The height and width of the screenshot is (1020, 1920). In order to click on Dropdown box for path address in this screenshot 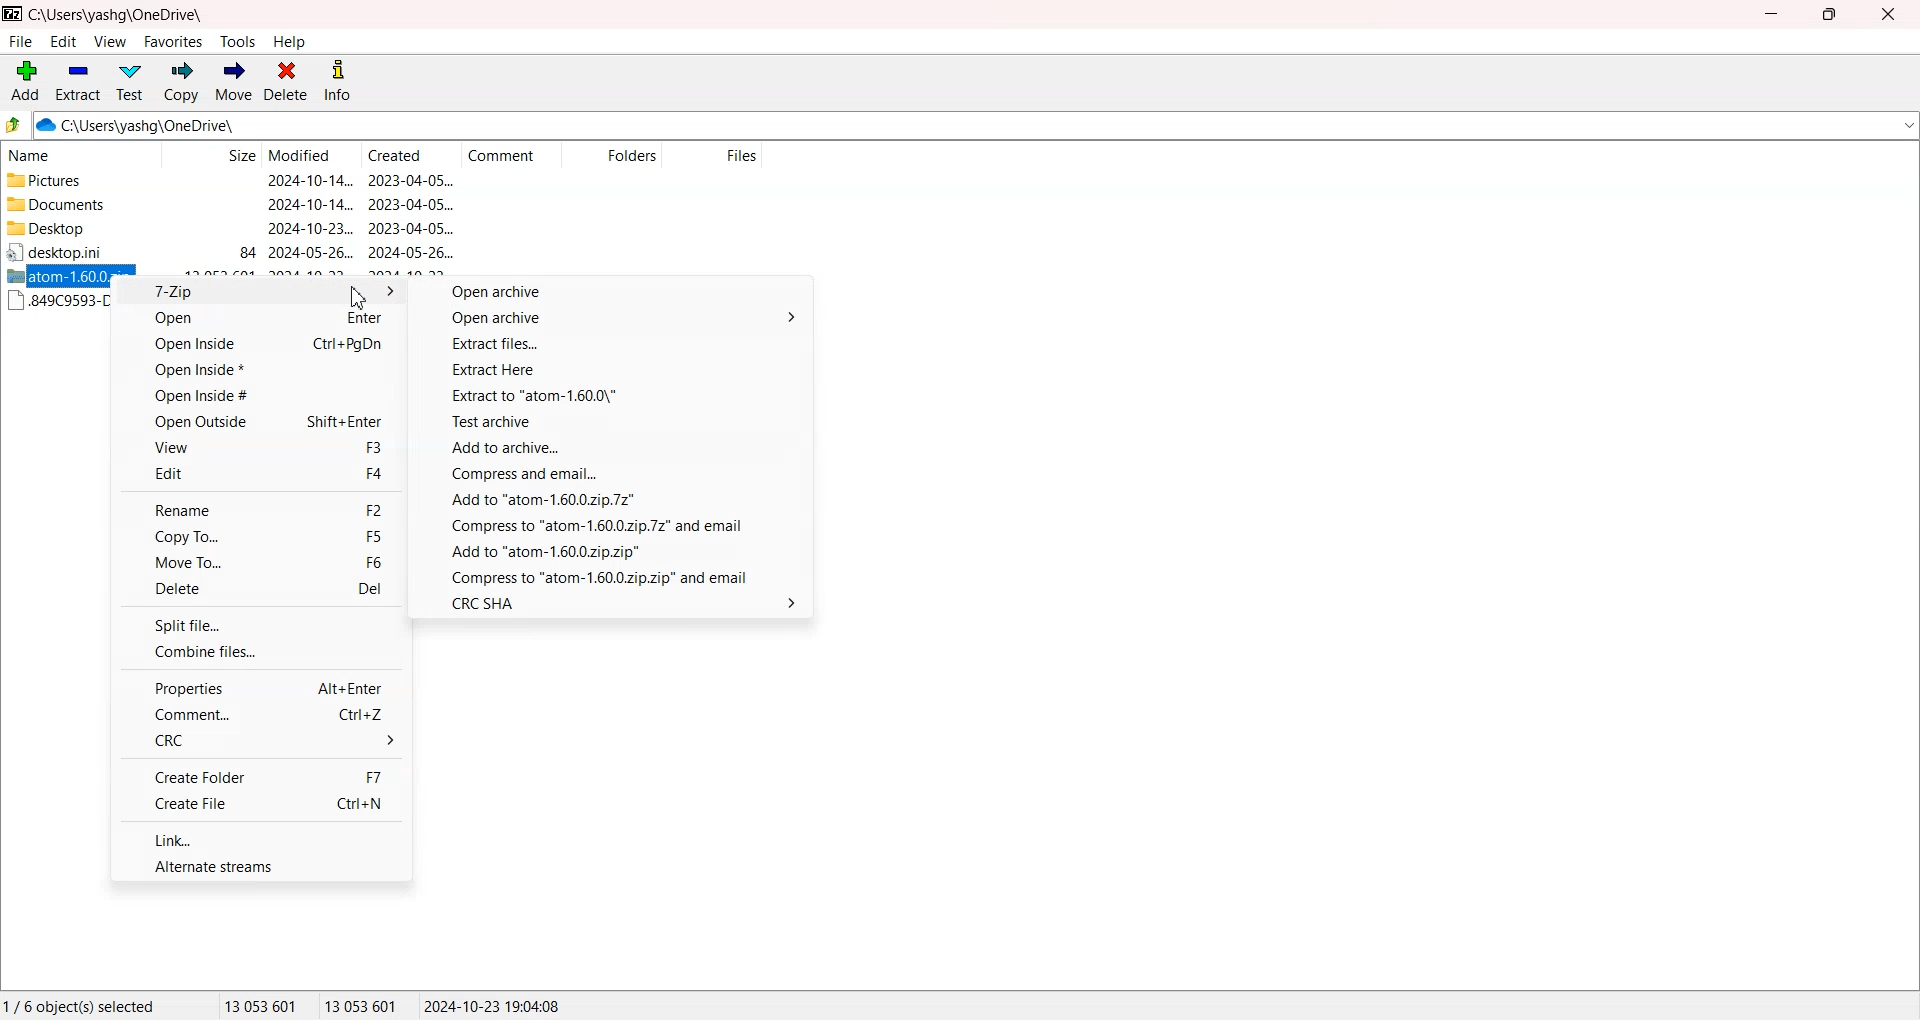, I will do `click(1907, 126)`.